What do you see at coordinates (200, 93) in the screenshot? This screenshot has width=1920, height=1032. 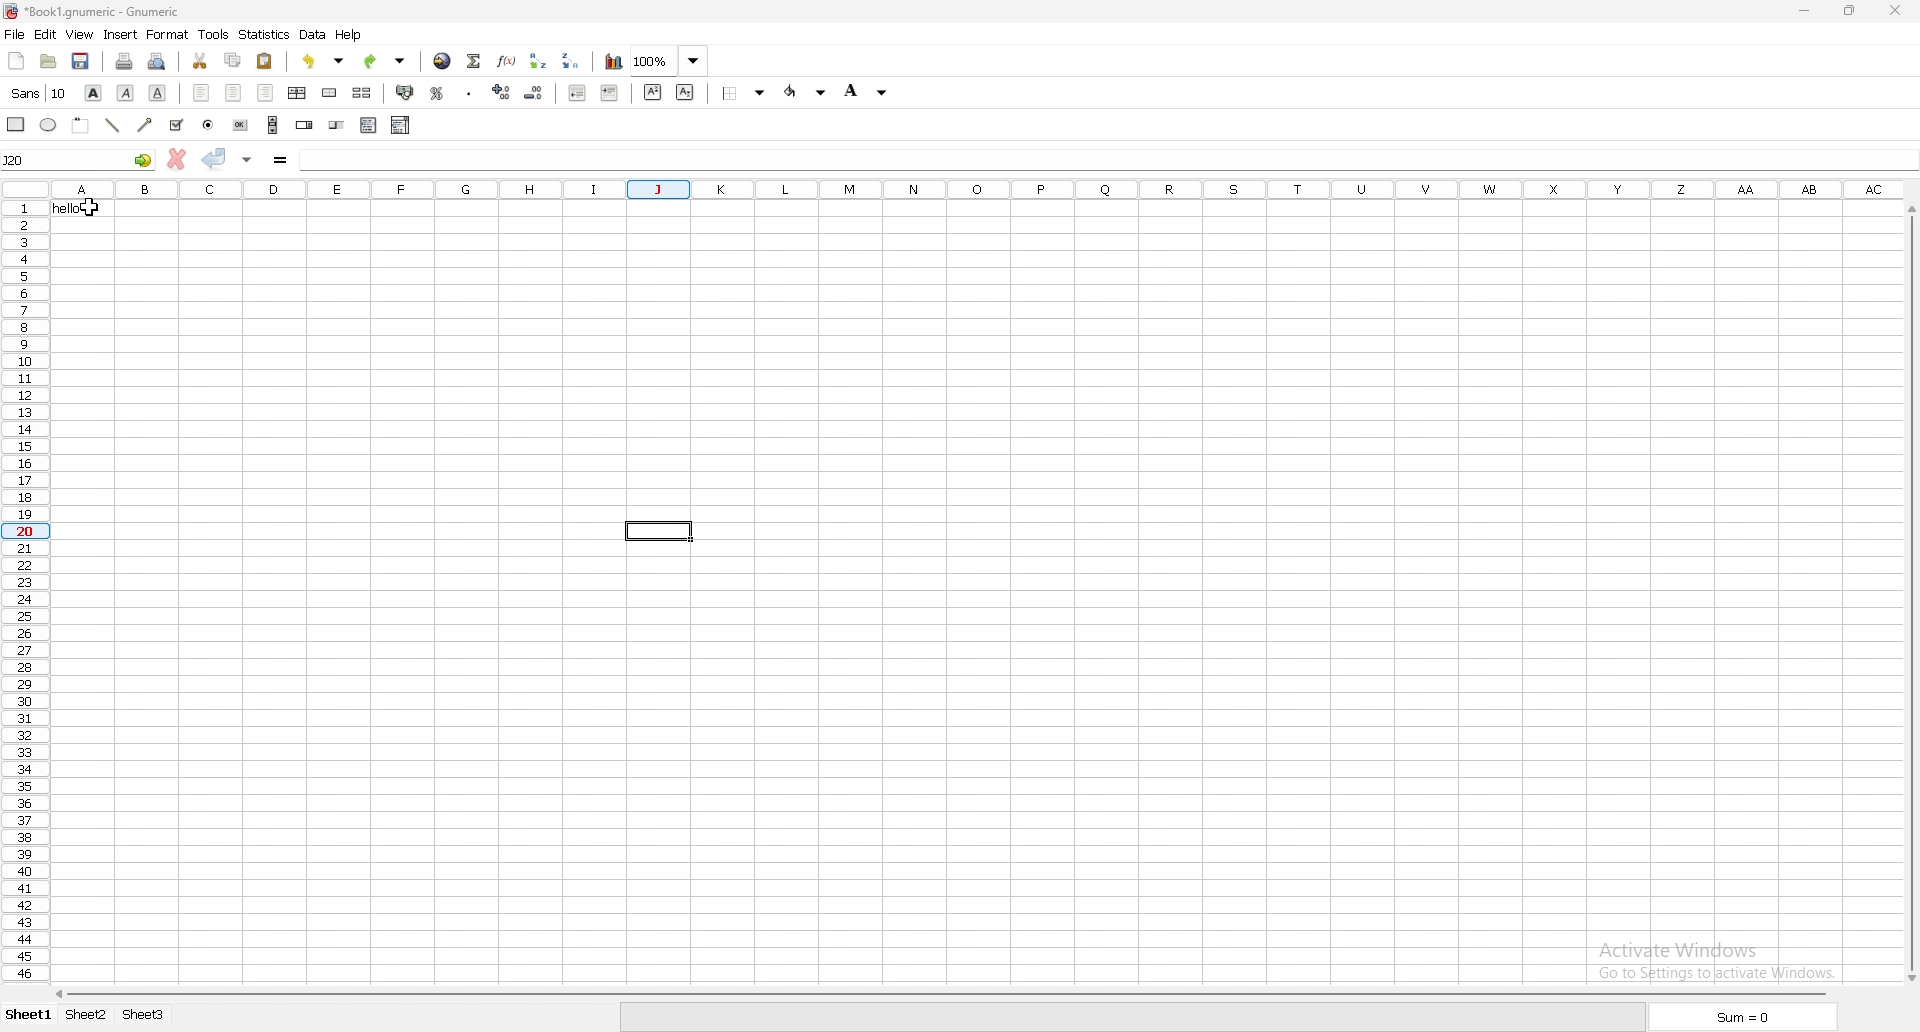 I see `align left` at bounding box center [200, 93].